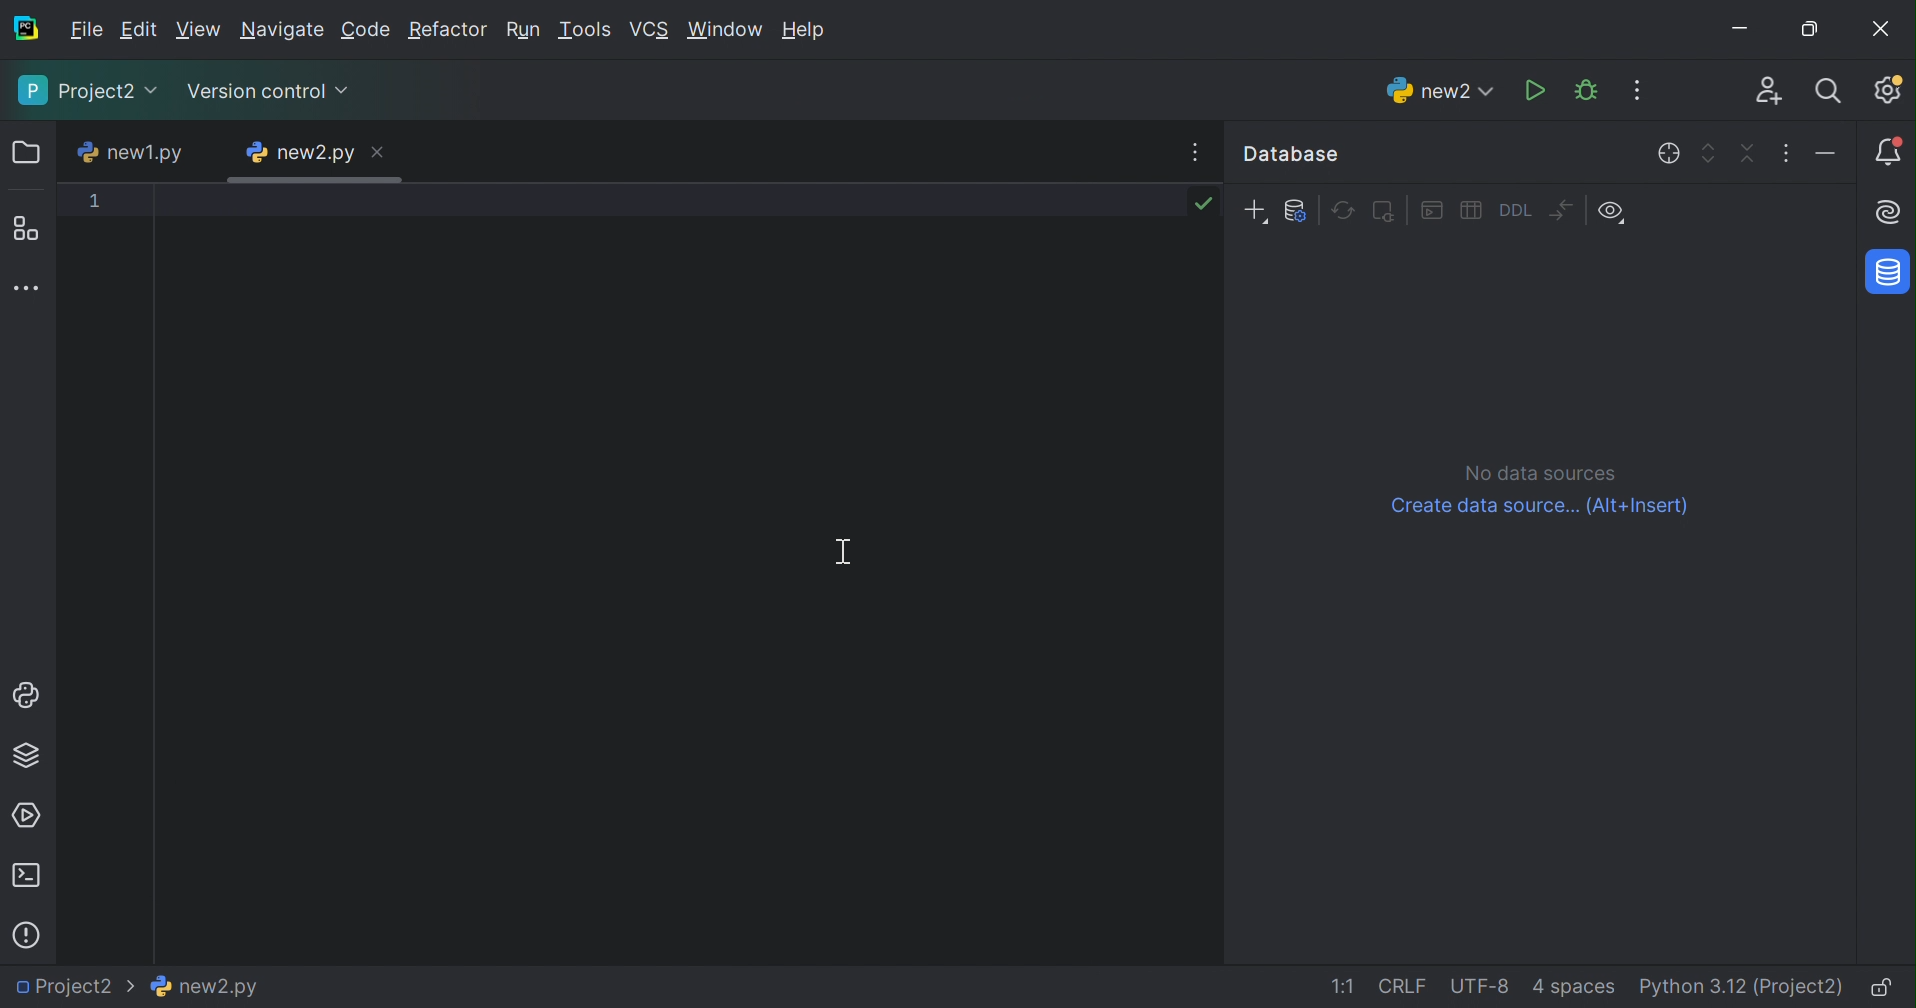 This screenshot has width=1916, height=1008. I want to click on No data sources, so click(1541, 472).